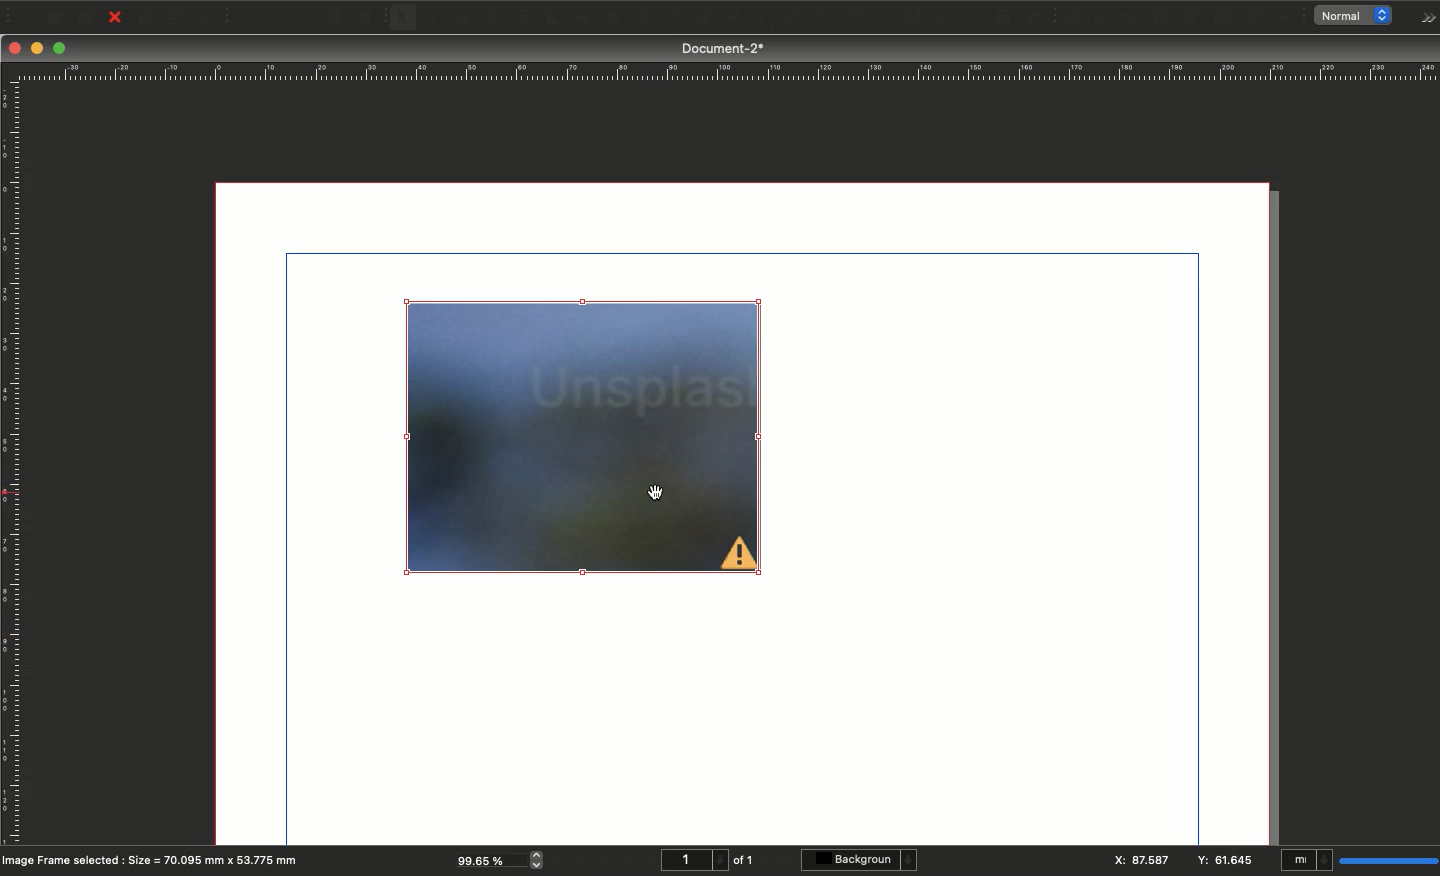 The height and width of the screenshot is (876, 1440). What do you see at coordinates (208, 17) in the screenshot?
I see `Save as PDF` at bounding box center [208, 17].